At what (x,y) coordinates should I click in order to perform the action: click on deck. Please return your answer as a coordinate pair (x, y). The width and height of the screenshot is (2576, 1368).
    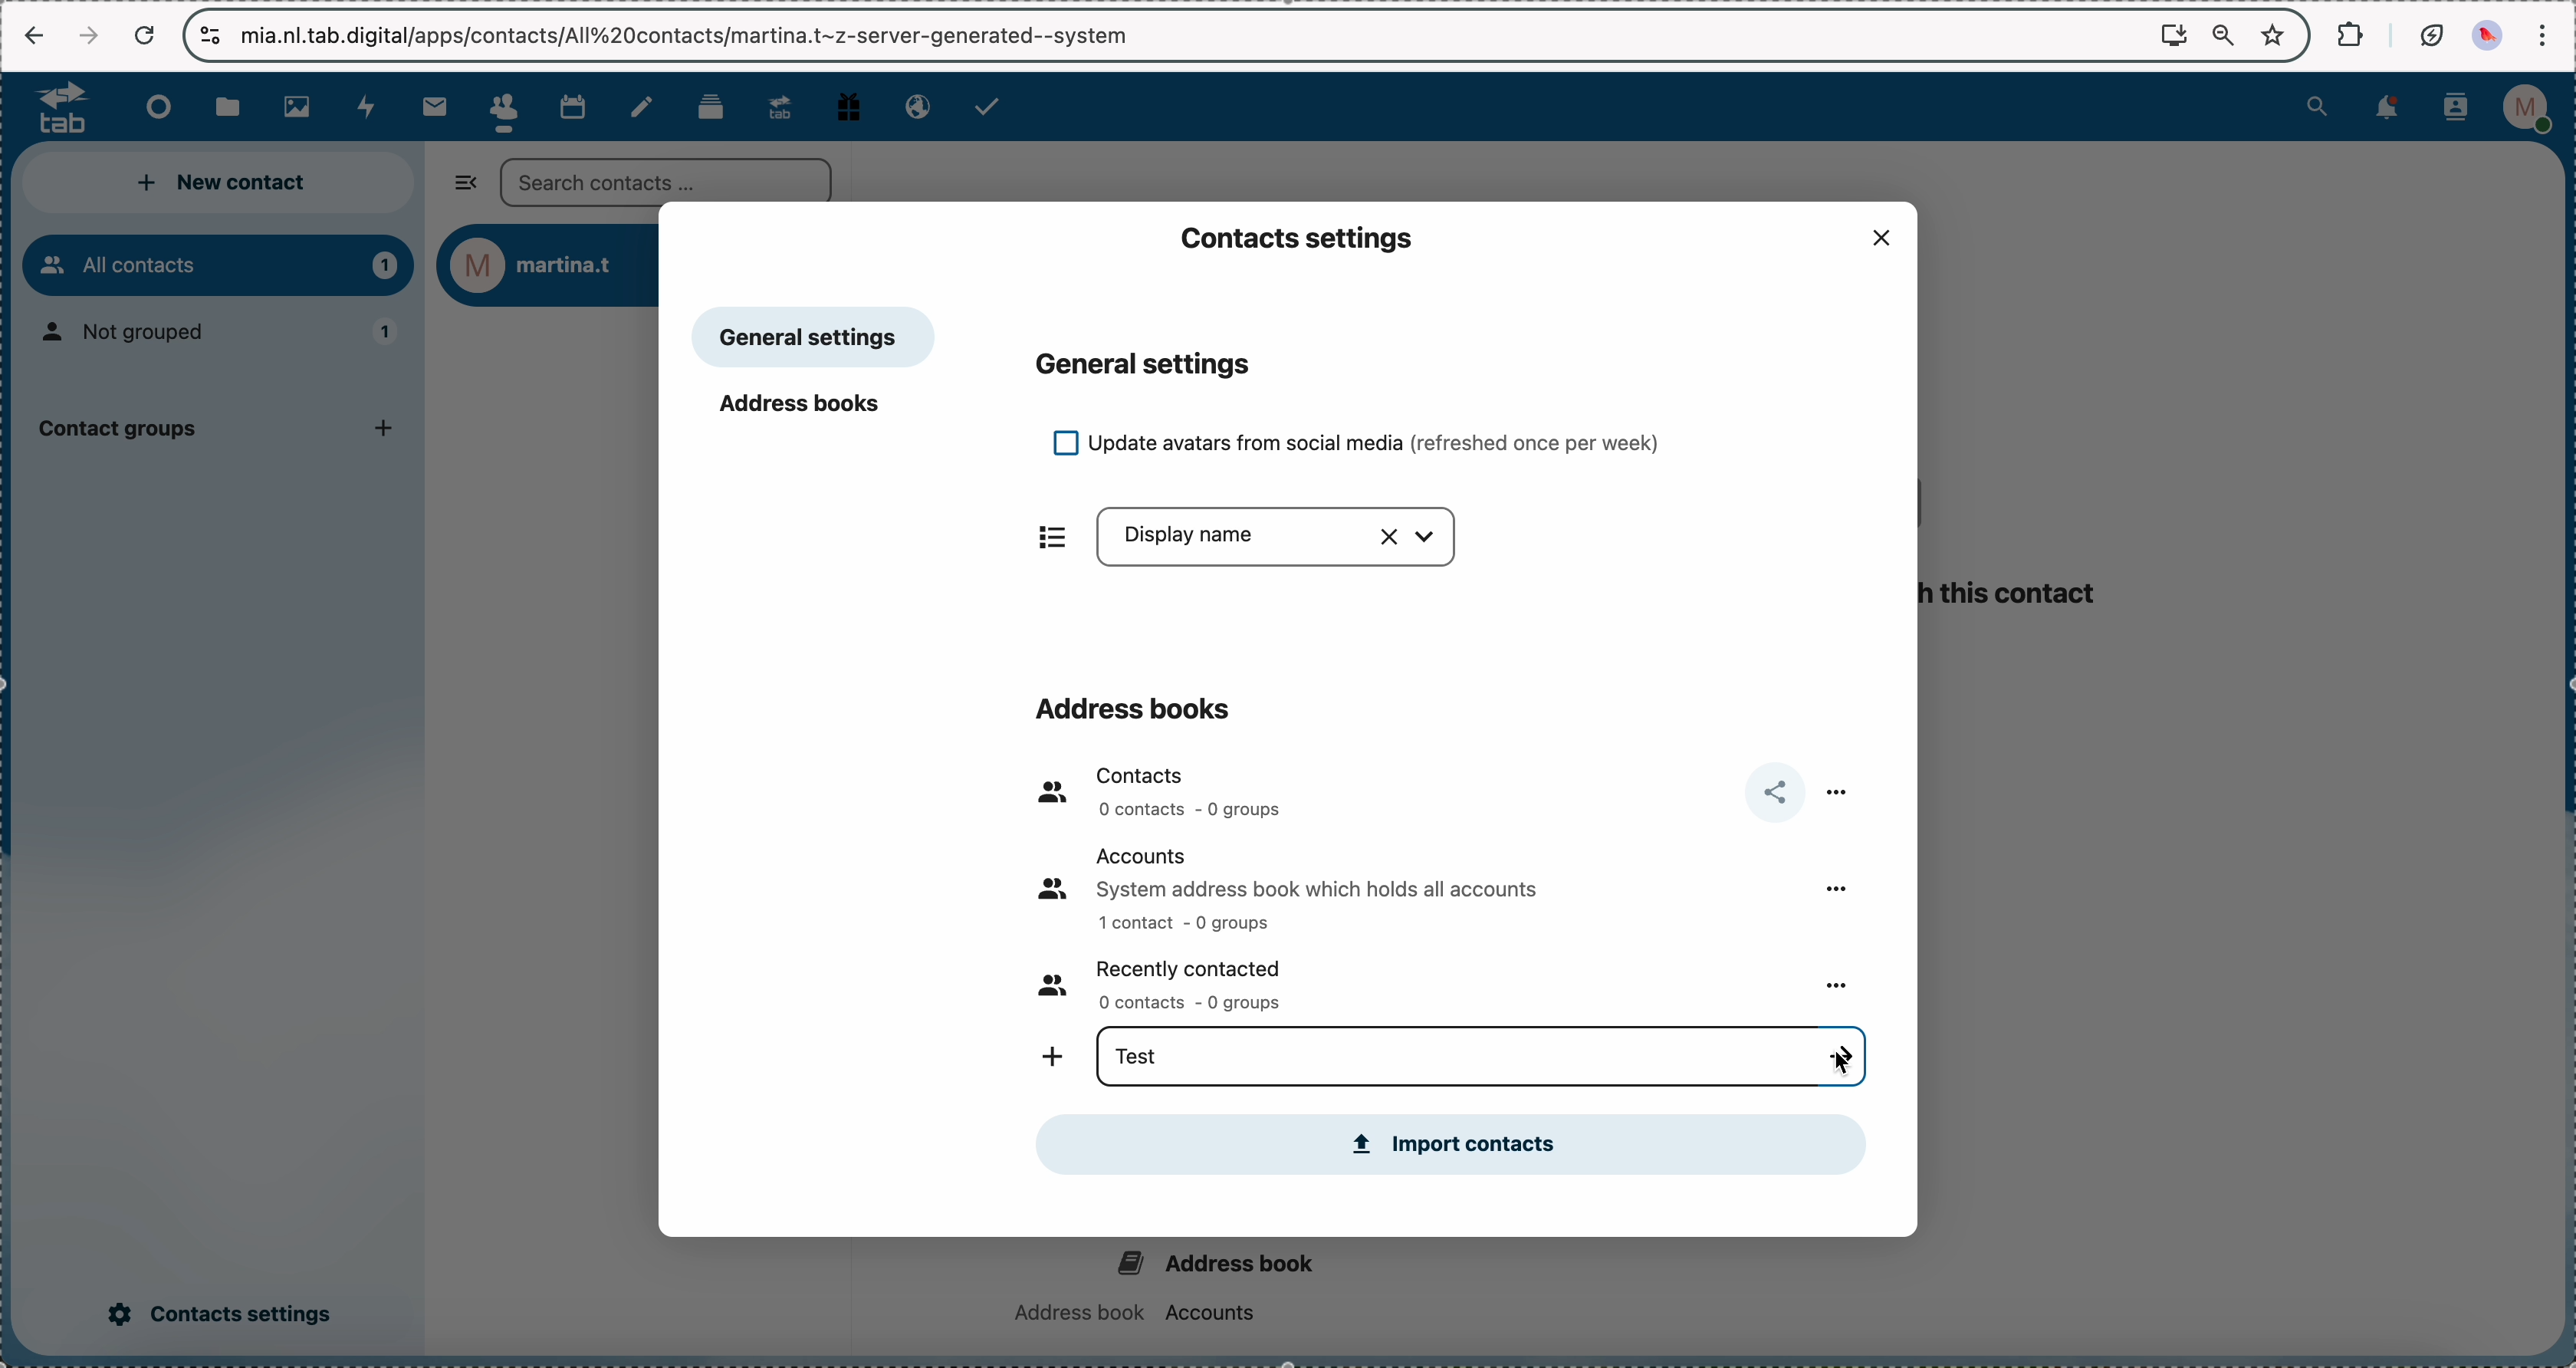
    Looking at the image, I should click on (709, 108).